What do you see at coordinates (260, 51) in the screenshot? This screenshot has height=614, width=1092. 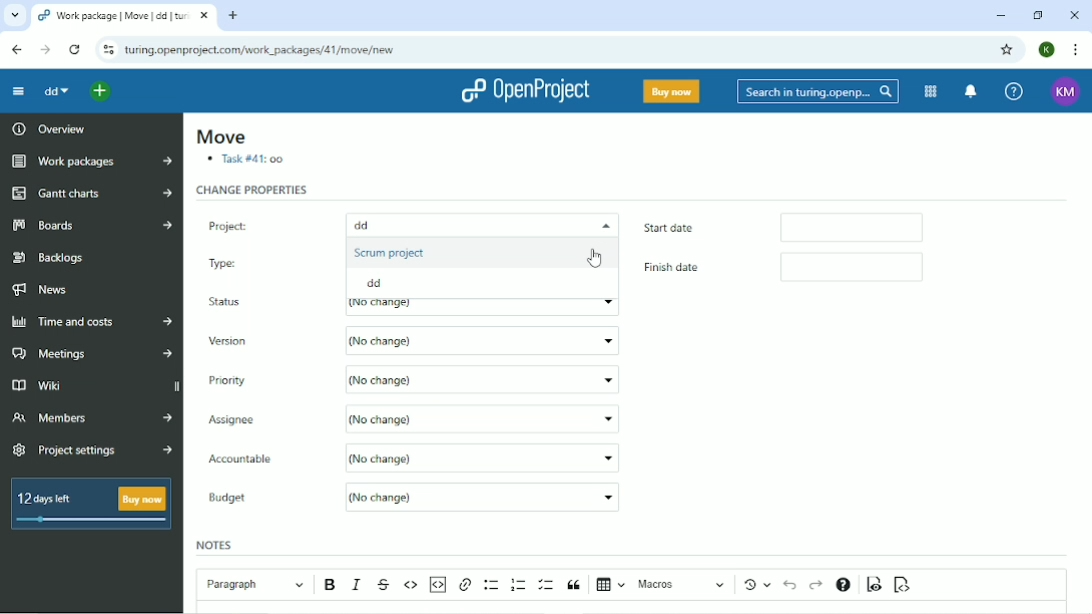 I see `Site` at bounding box center [260, 51].